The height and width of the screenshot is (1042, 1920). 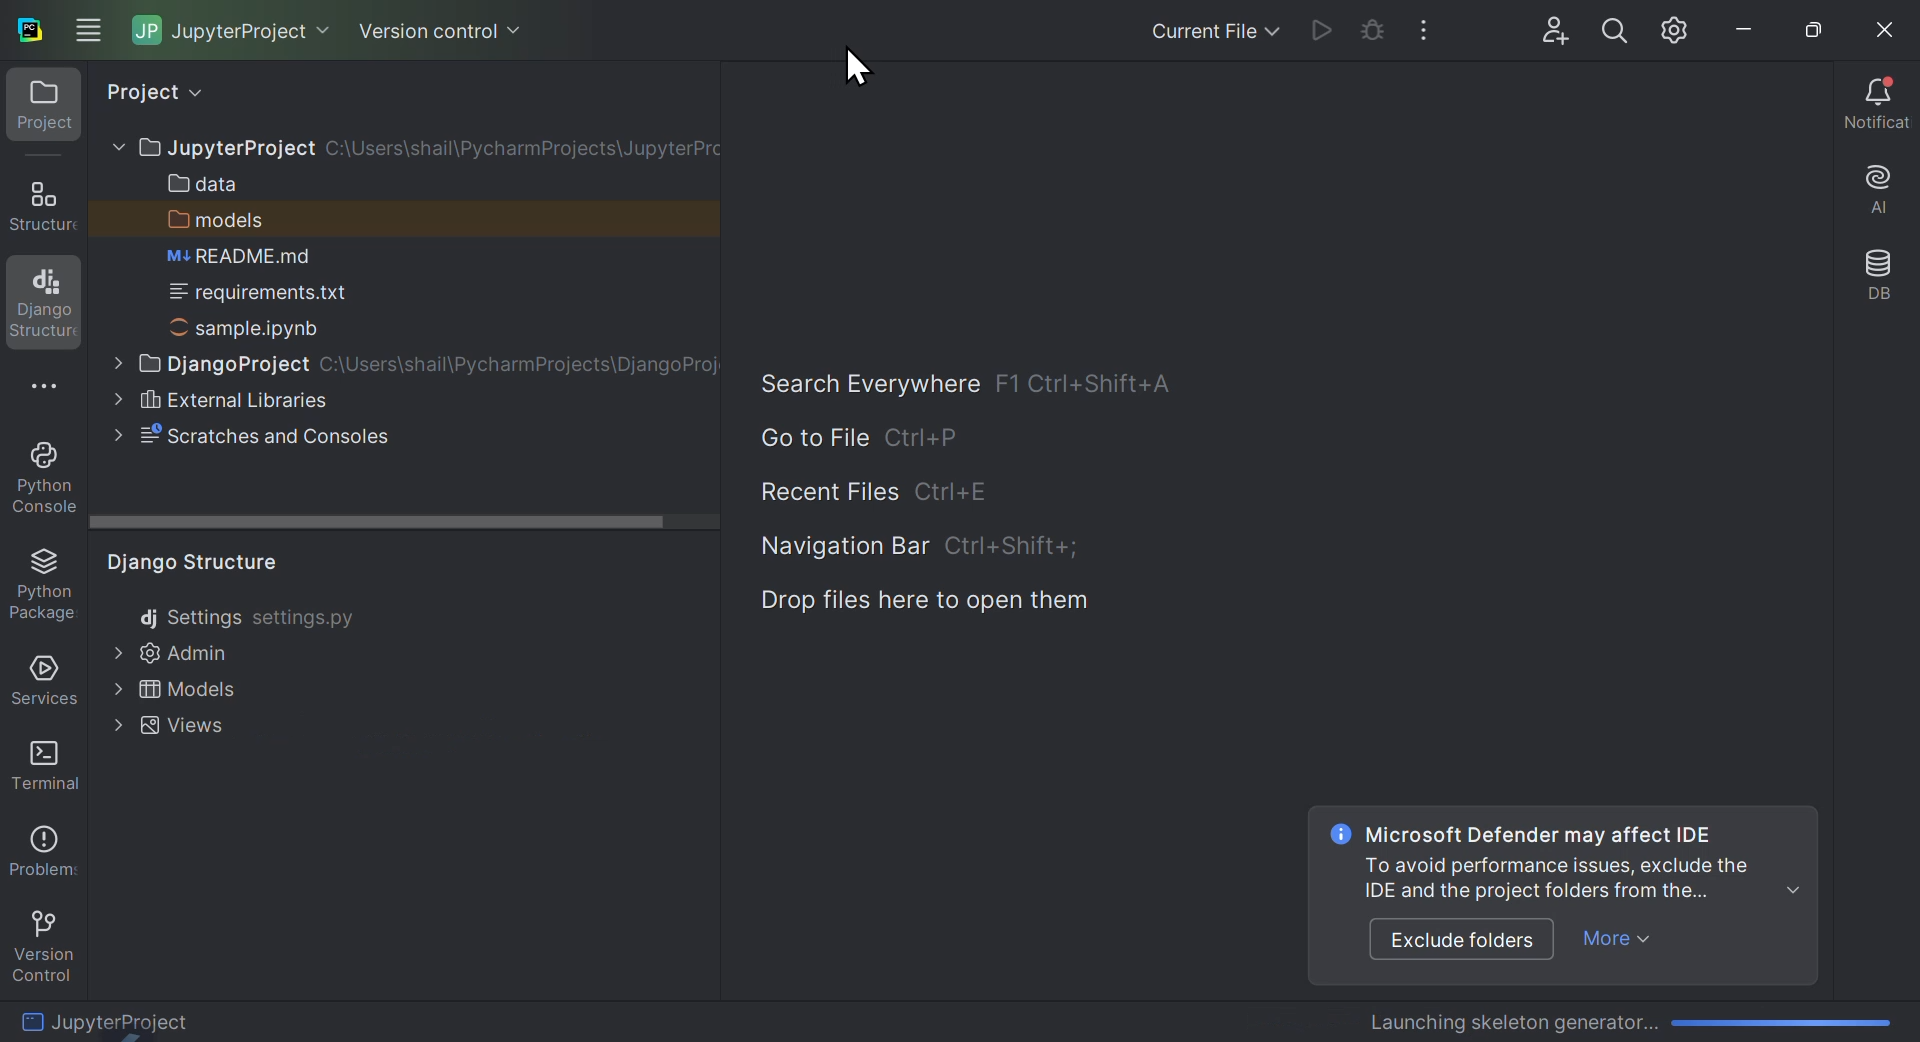 I want to click on Exclude Folder, so click(x=1456, y=939).